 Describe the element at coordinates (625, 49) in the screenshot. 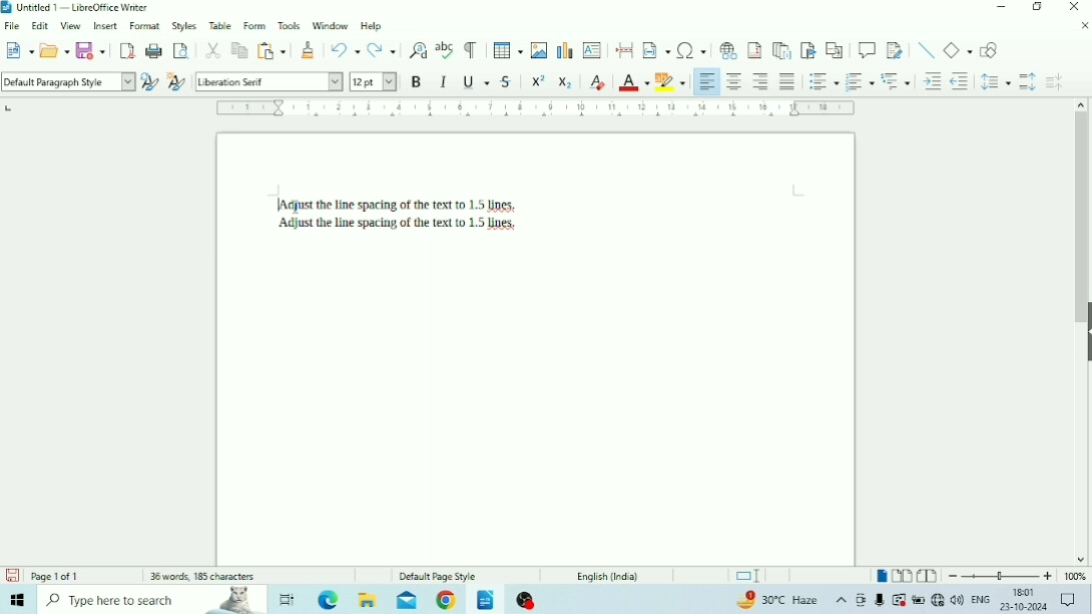

I see `Insert PageBreak` at that location.